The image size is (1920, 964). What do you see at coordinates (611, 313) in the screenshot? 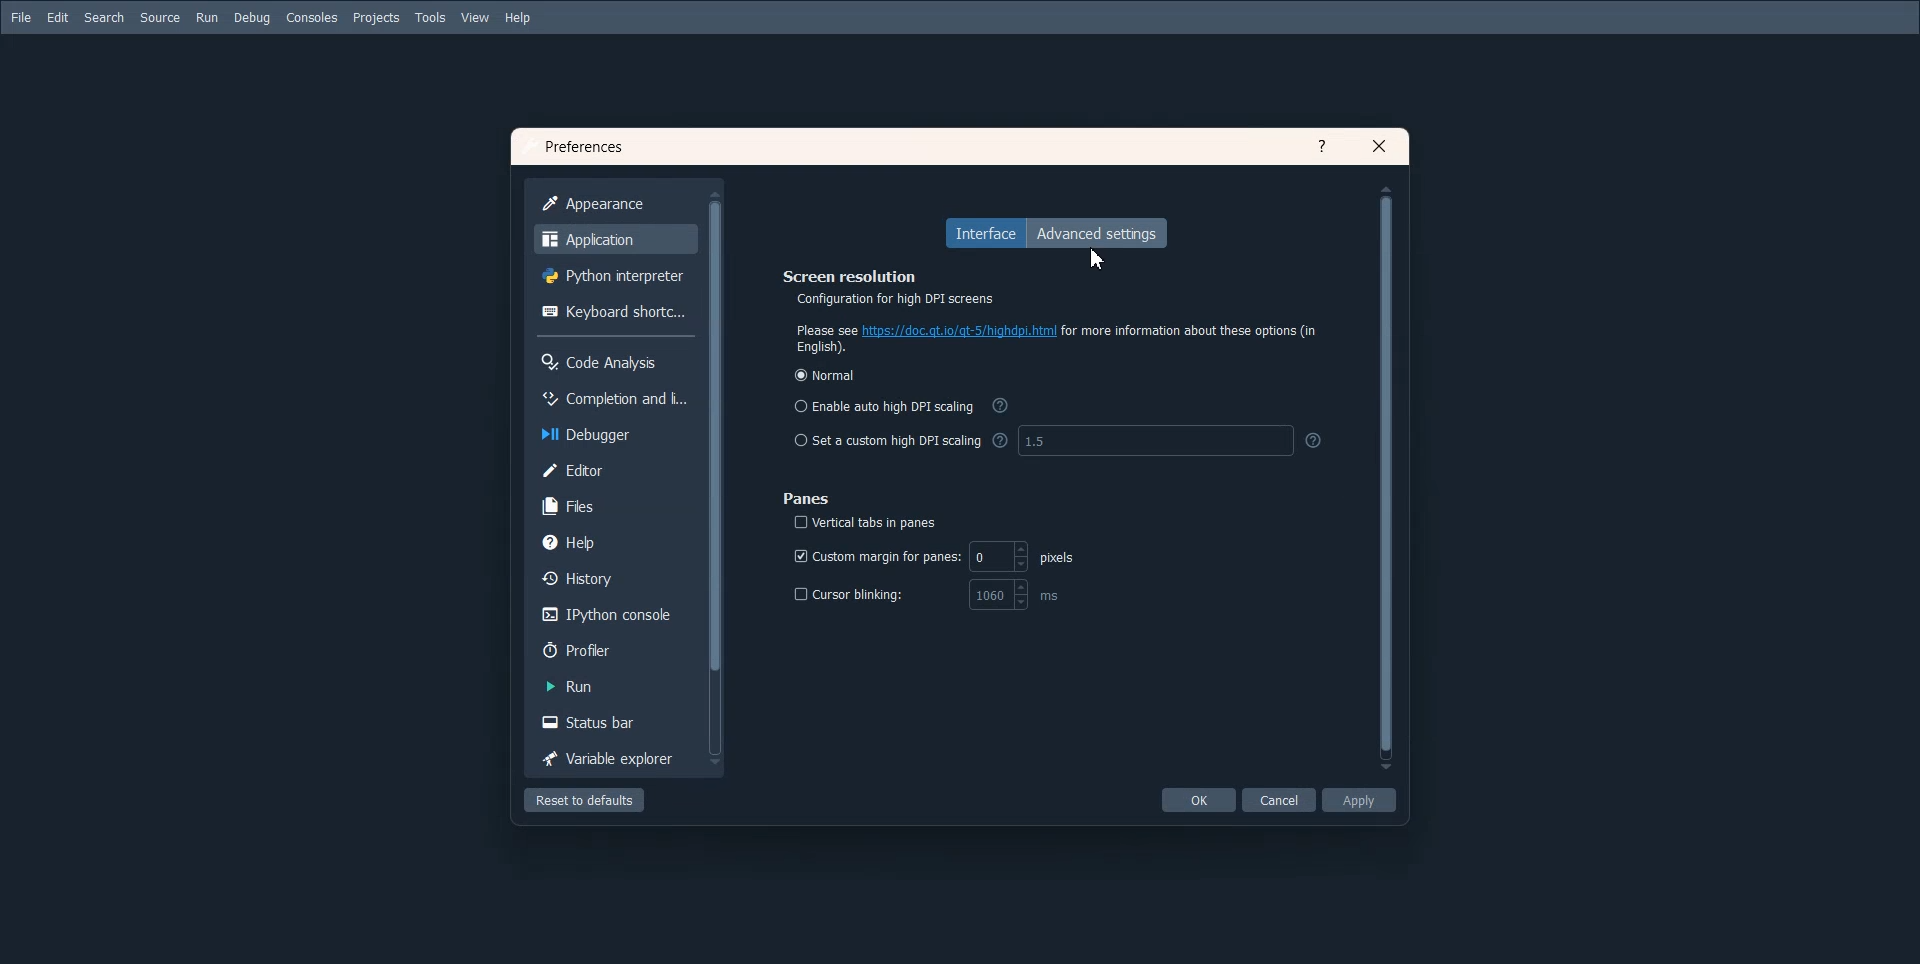
I see `Keyboard shortcuts` at bounding box center [611, 313].